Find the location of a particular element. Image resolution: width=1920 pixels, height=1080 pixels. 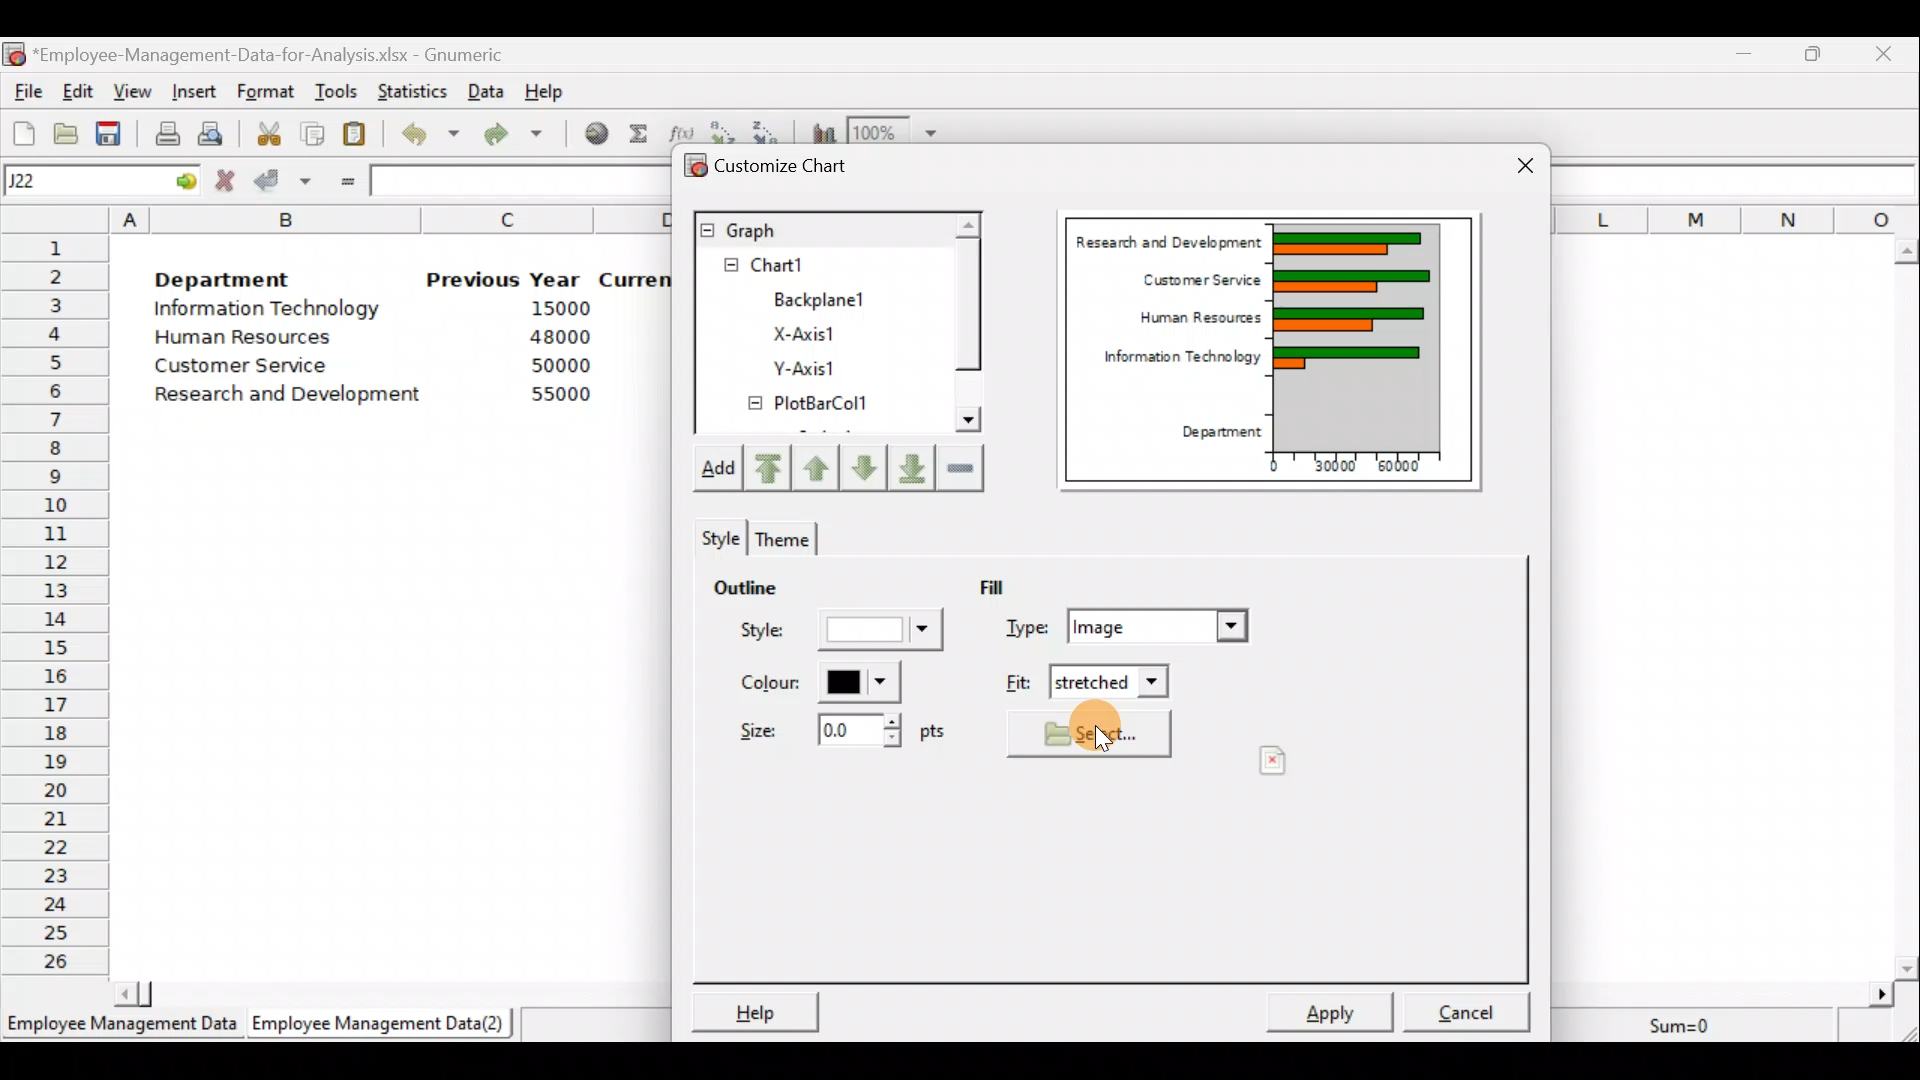

Add is located at coordinates (724, 470).